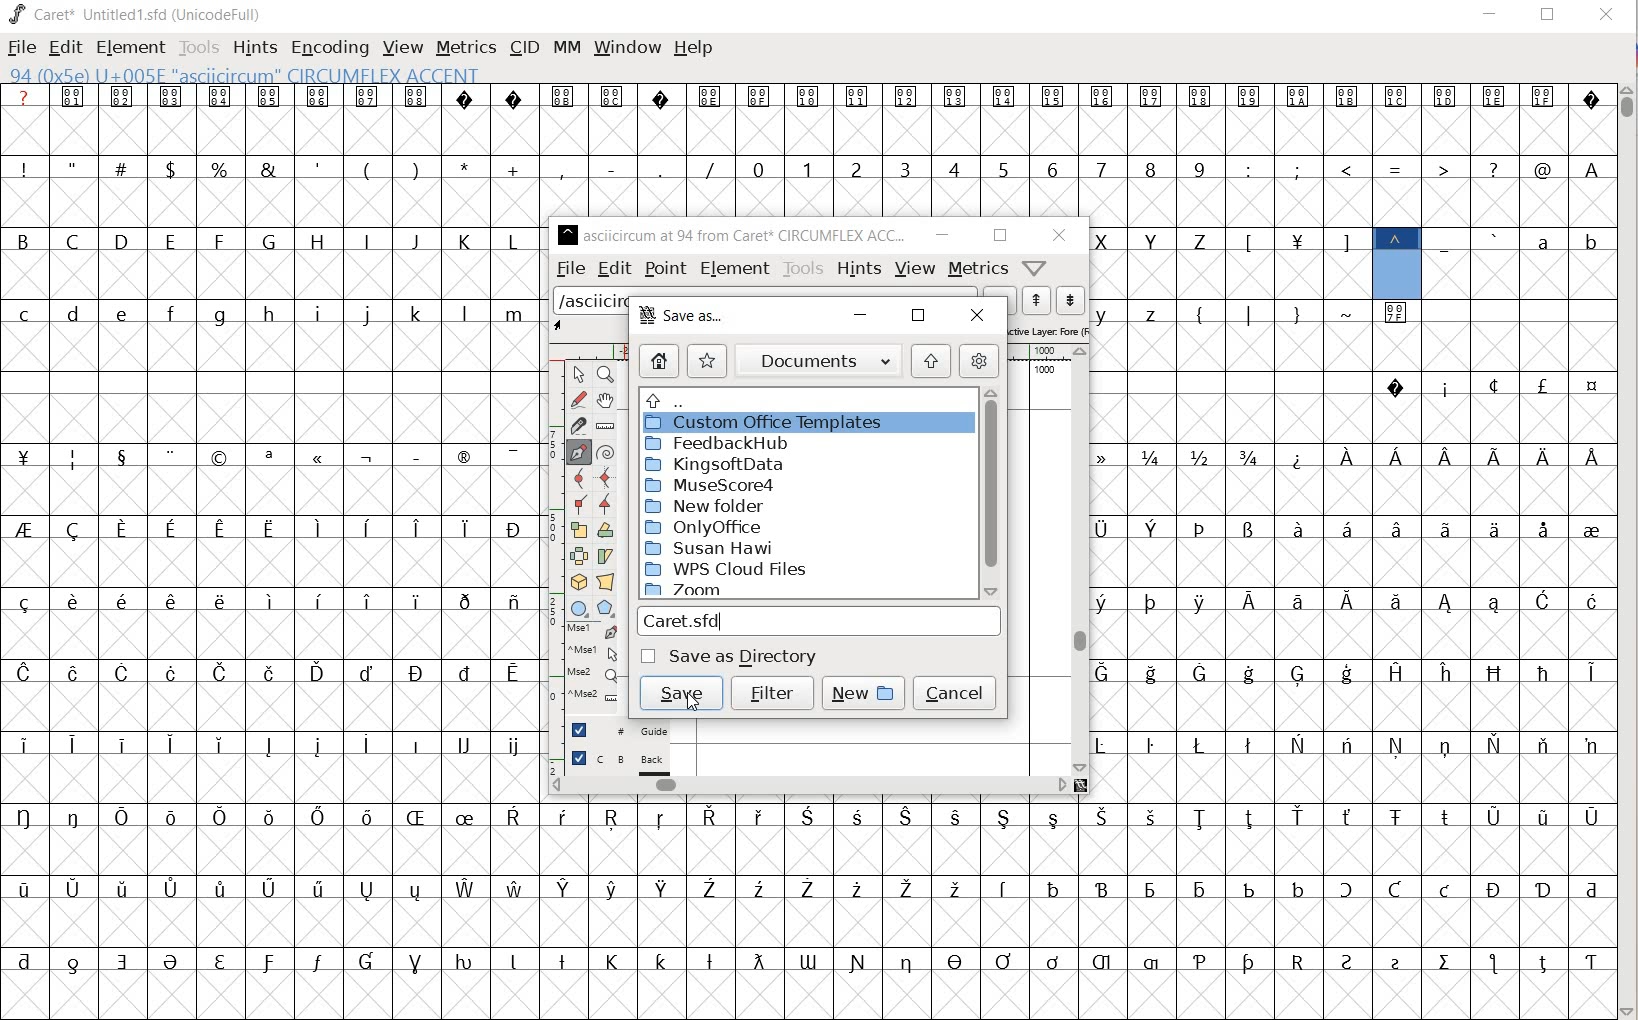 Image resolution: width=1638 pixels, height=1020 pixels. Describe the element at coordinates (580, 479) in the screenshot. I see `add a curve point` at that location.